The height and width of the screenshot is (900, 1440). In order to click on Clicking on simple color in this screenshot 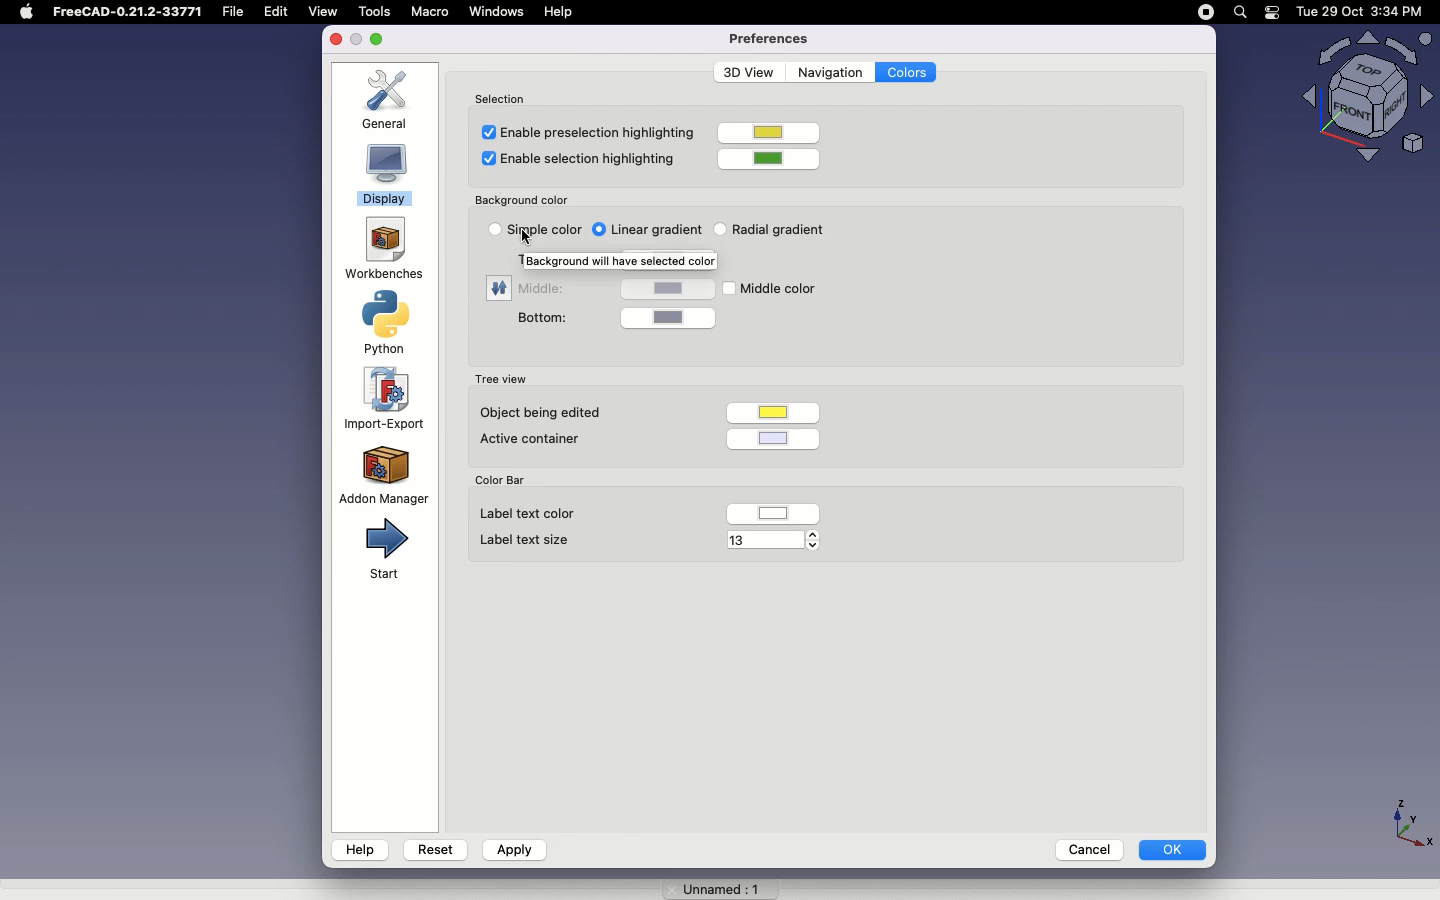, I will do `click(543, 231)`.